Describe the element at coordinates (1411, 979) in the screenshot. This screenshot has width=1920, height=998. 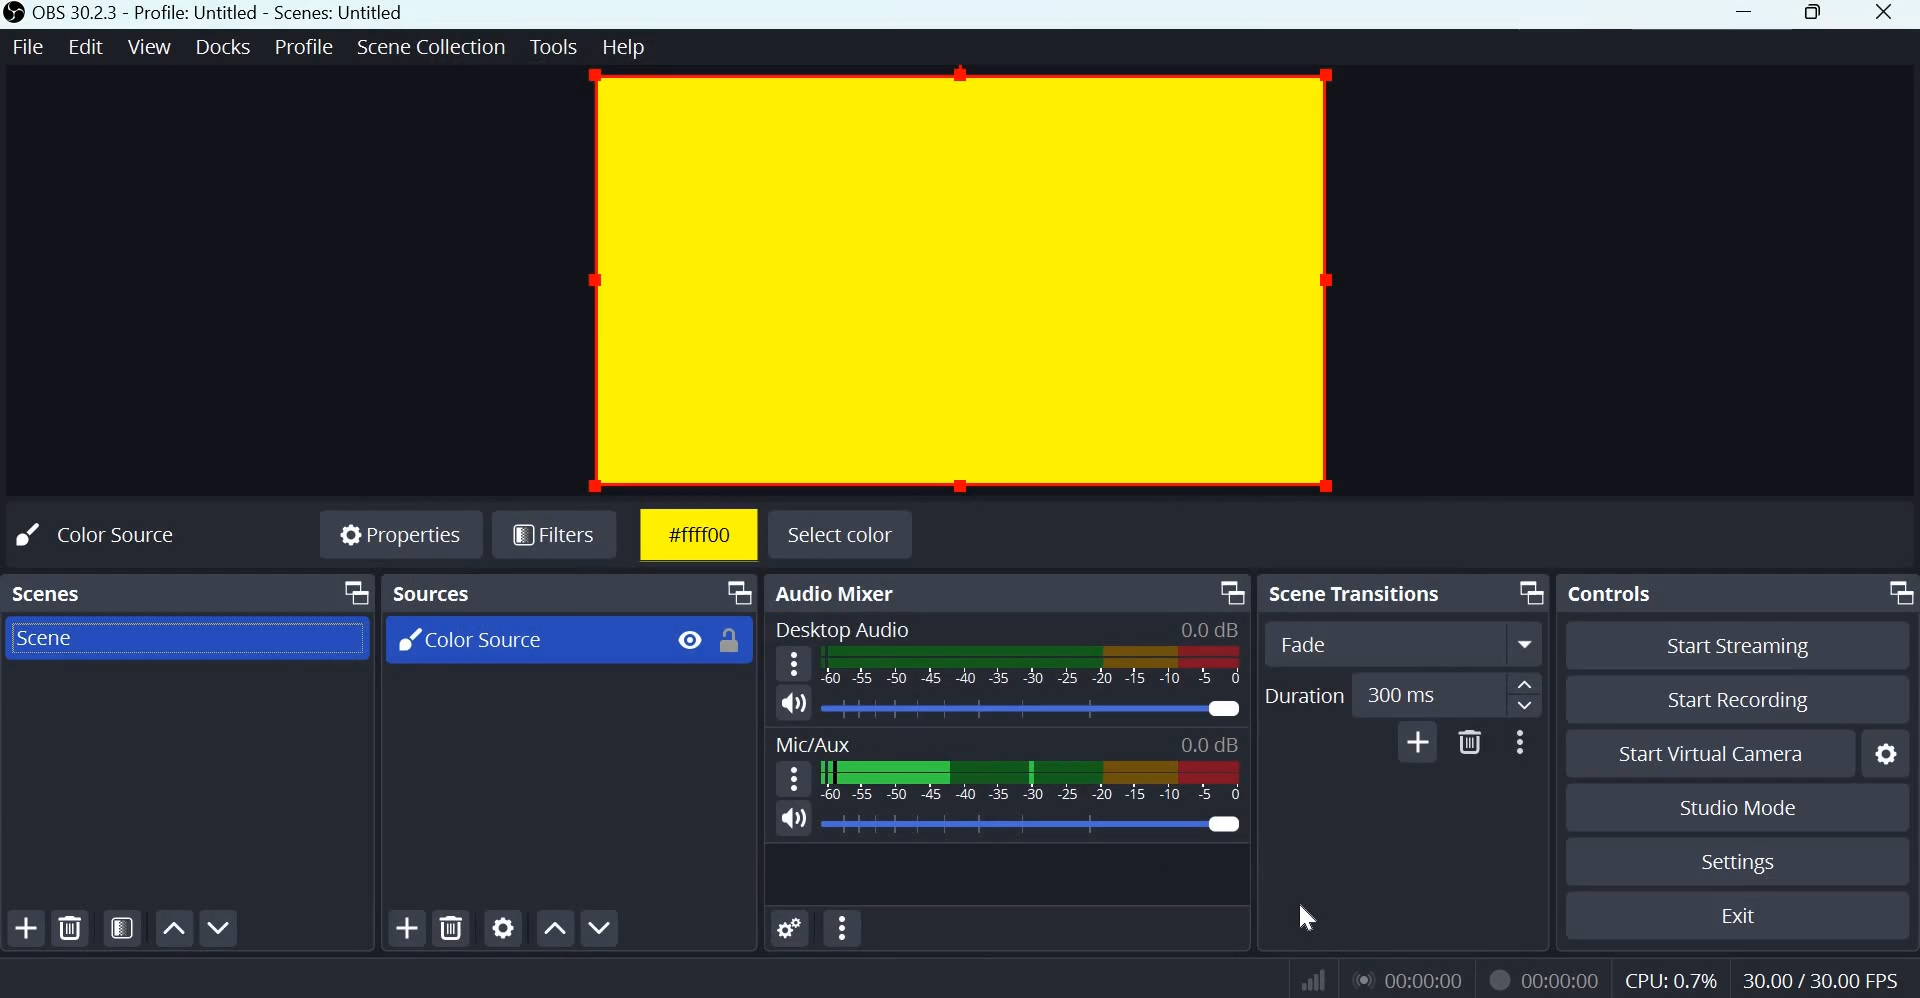
I see `Live Duration Timer` at that location.